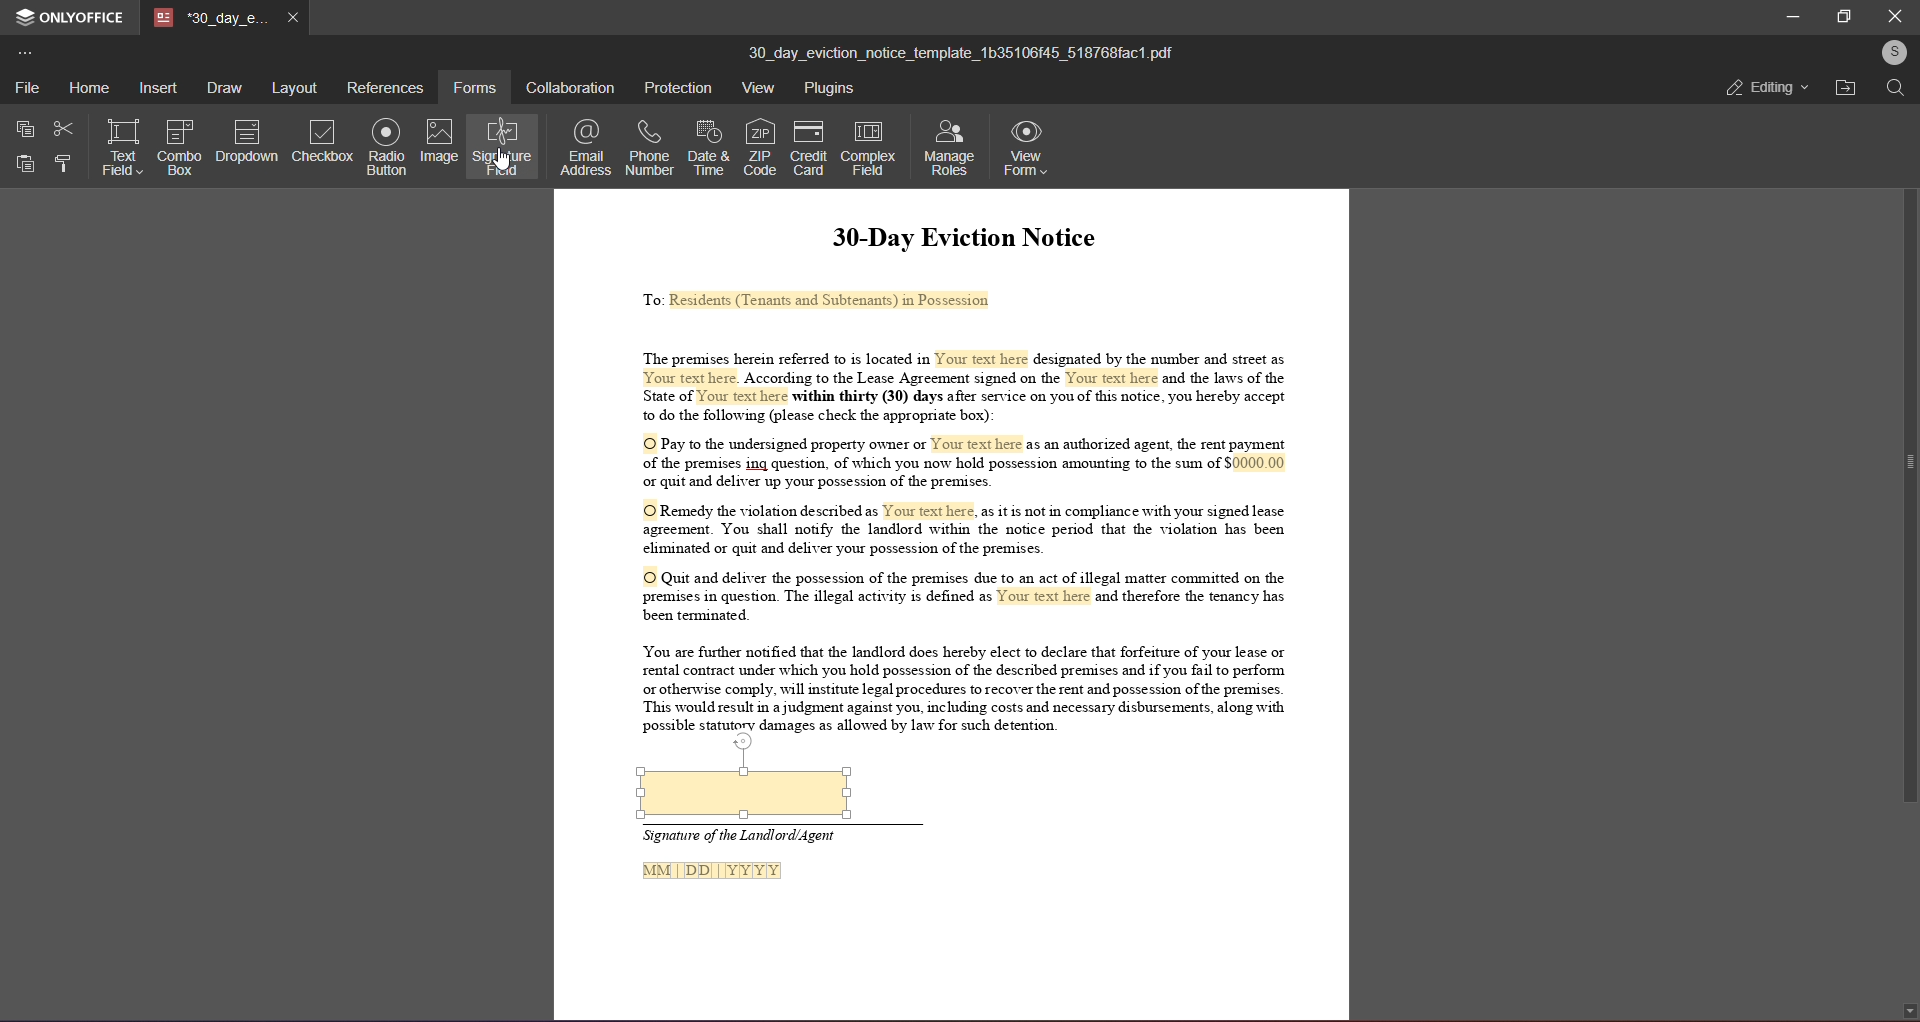 This screenshot has height=1022, width=1920. Describe the element at coordinates (25, 163) in the screenshot. I see `paste` at that location.